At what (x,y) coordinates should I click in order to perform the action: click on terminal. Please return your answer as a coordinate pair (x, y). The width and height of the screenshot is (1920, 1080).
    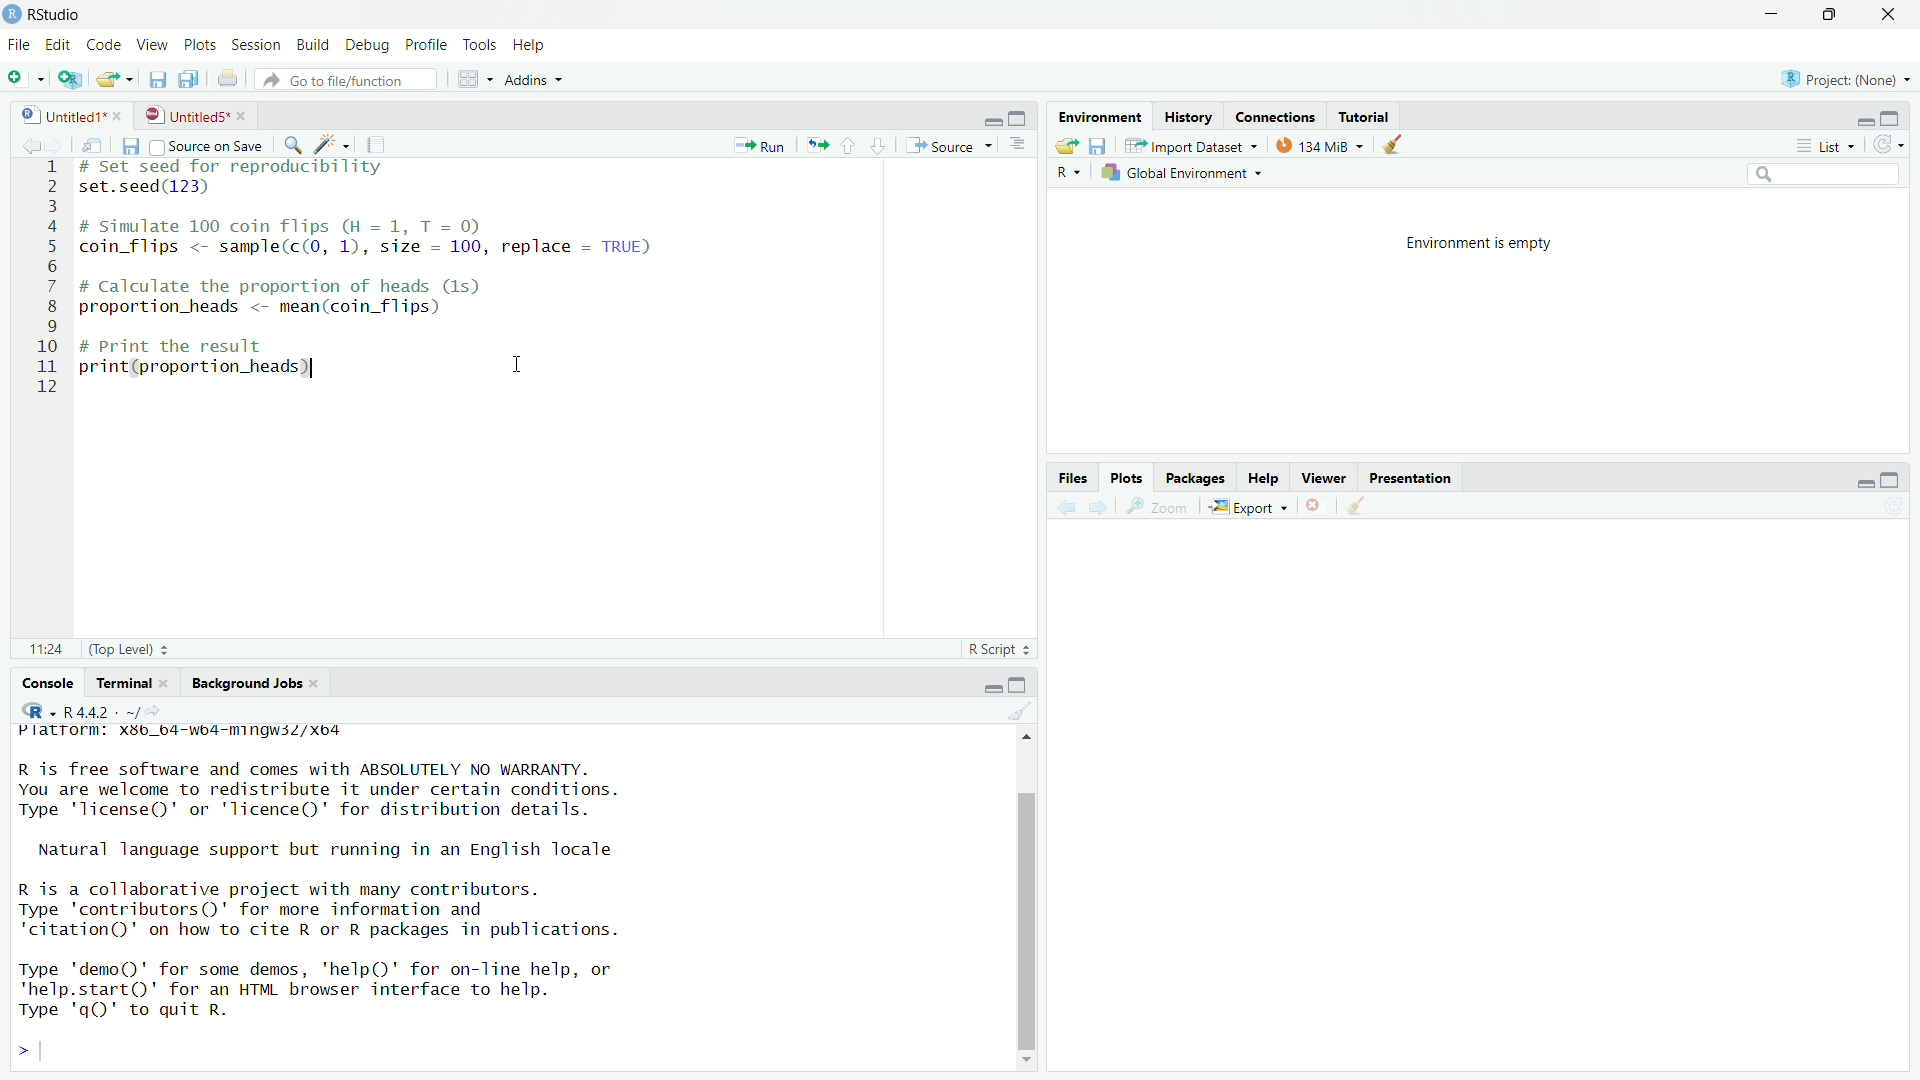
    Looking at the image, I should click on (122, 685).